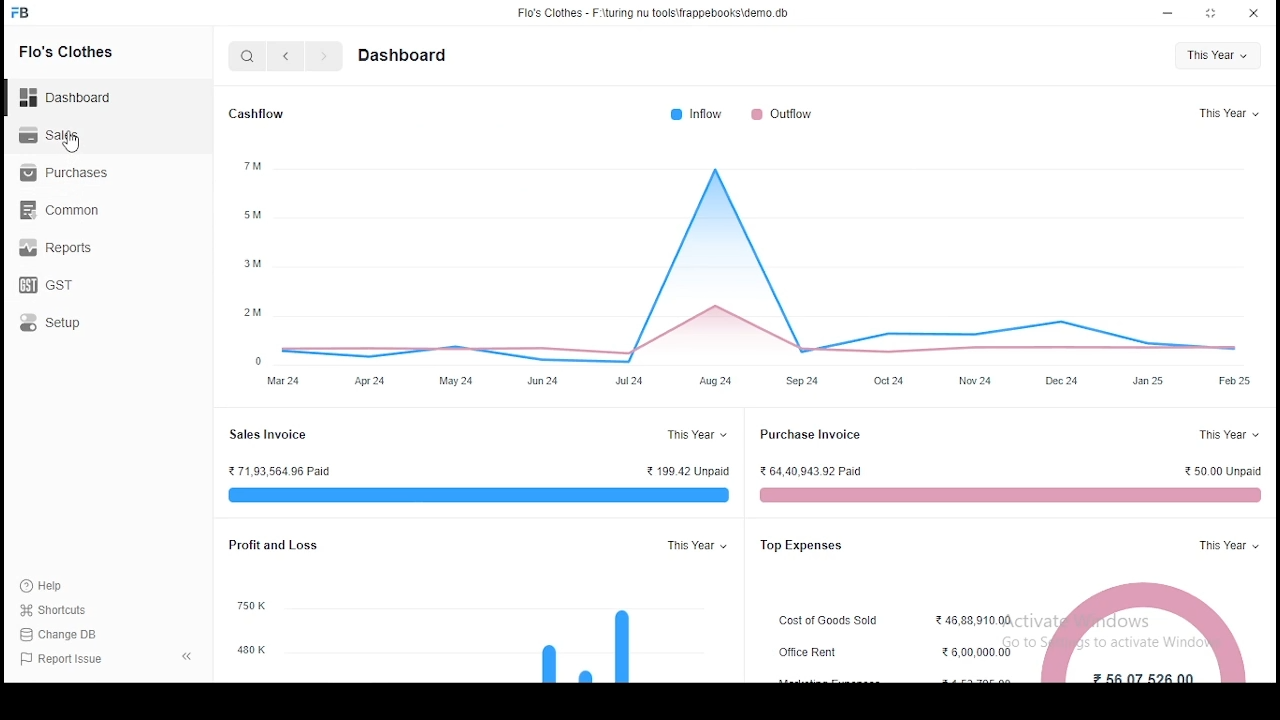  Describe the element at coordinates (48, 285) in the screenshot. I see `gst` at that location.